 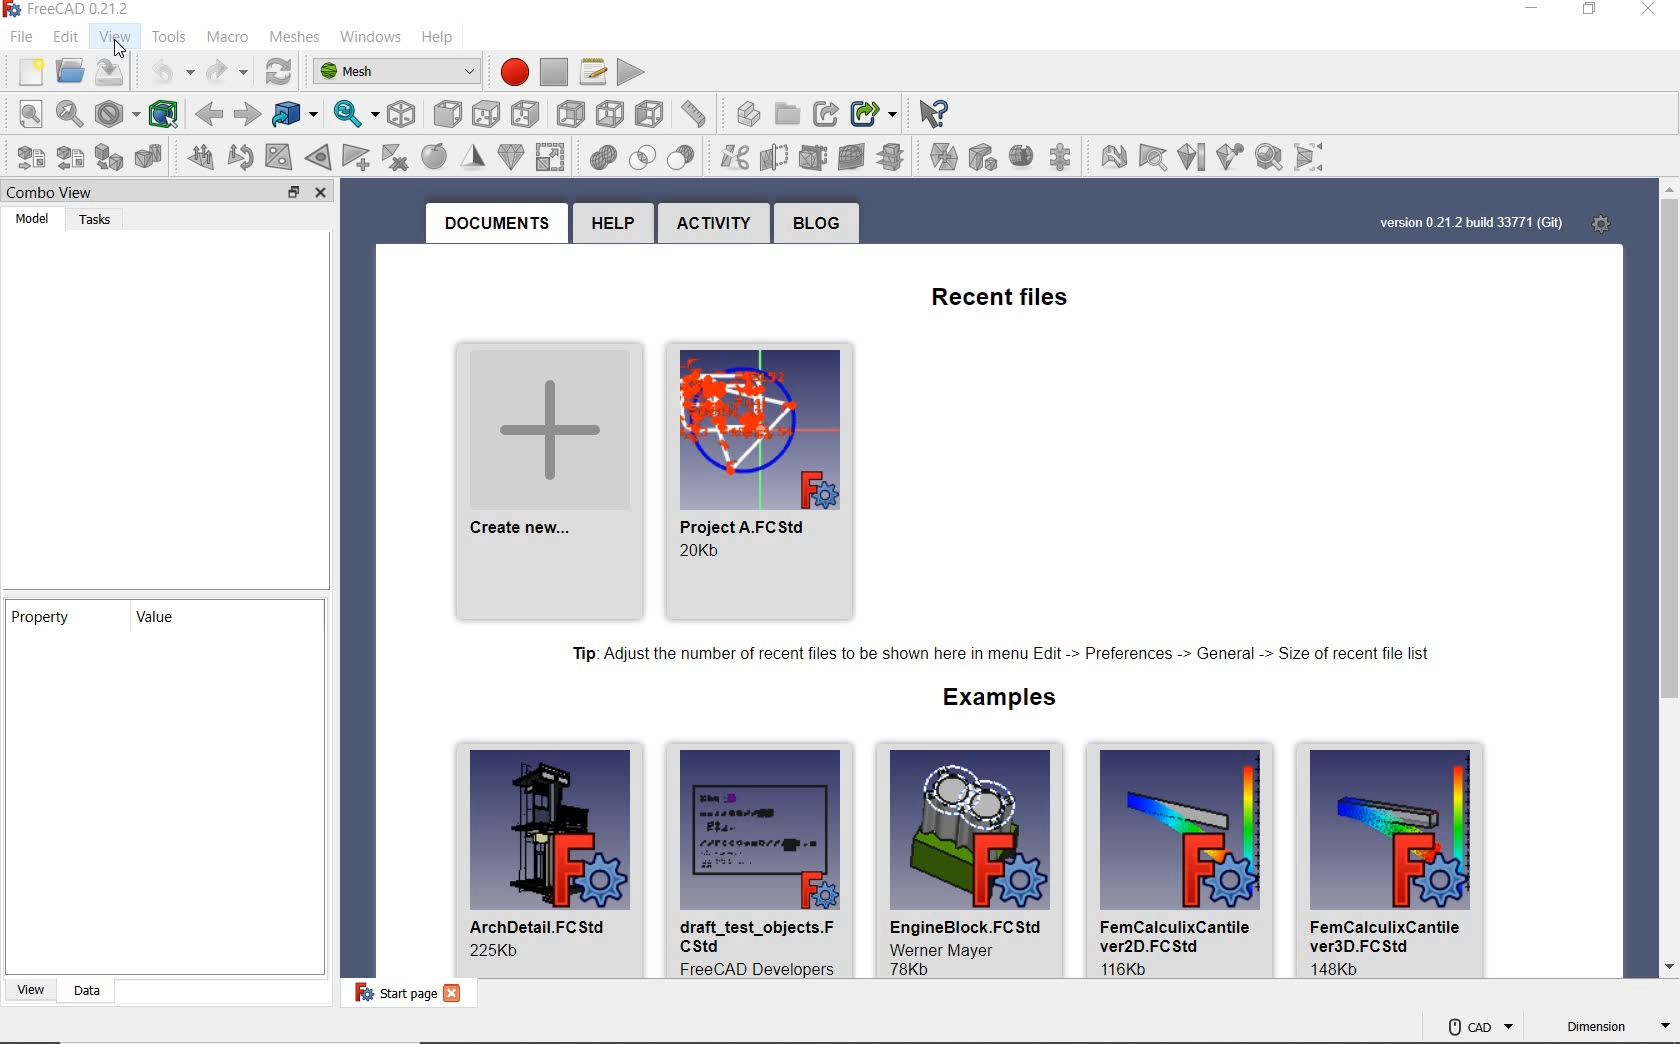 What do you see at coordinates (570, 111) in the screenshot?
I see `bottom` at bounding box center [570, 111].